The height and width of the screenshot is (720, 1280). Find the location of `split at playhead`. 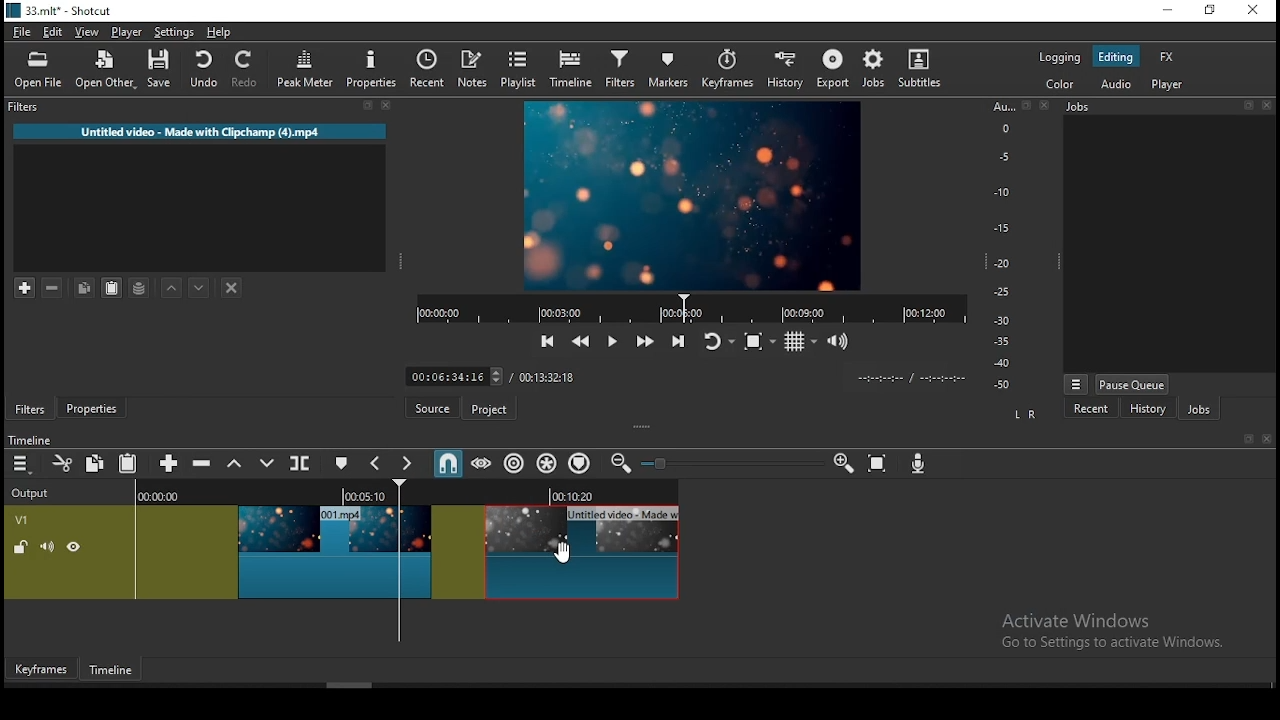

split at playhead is located at coordinates (302, 465).